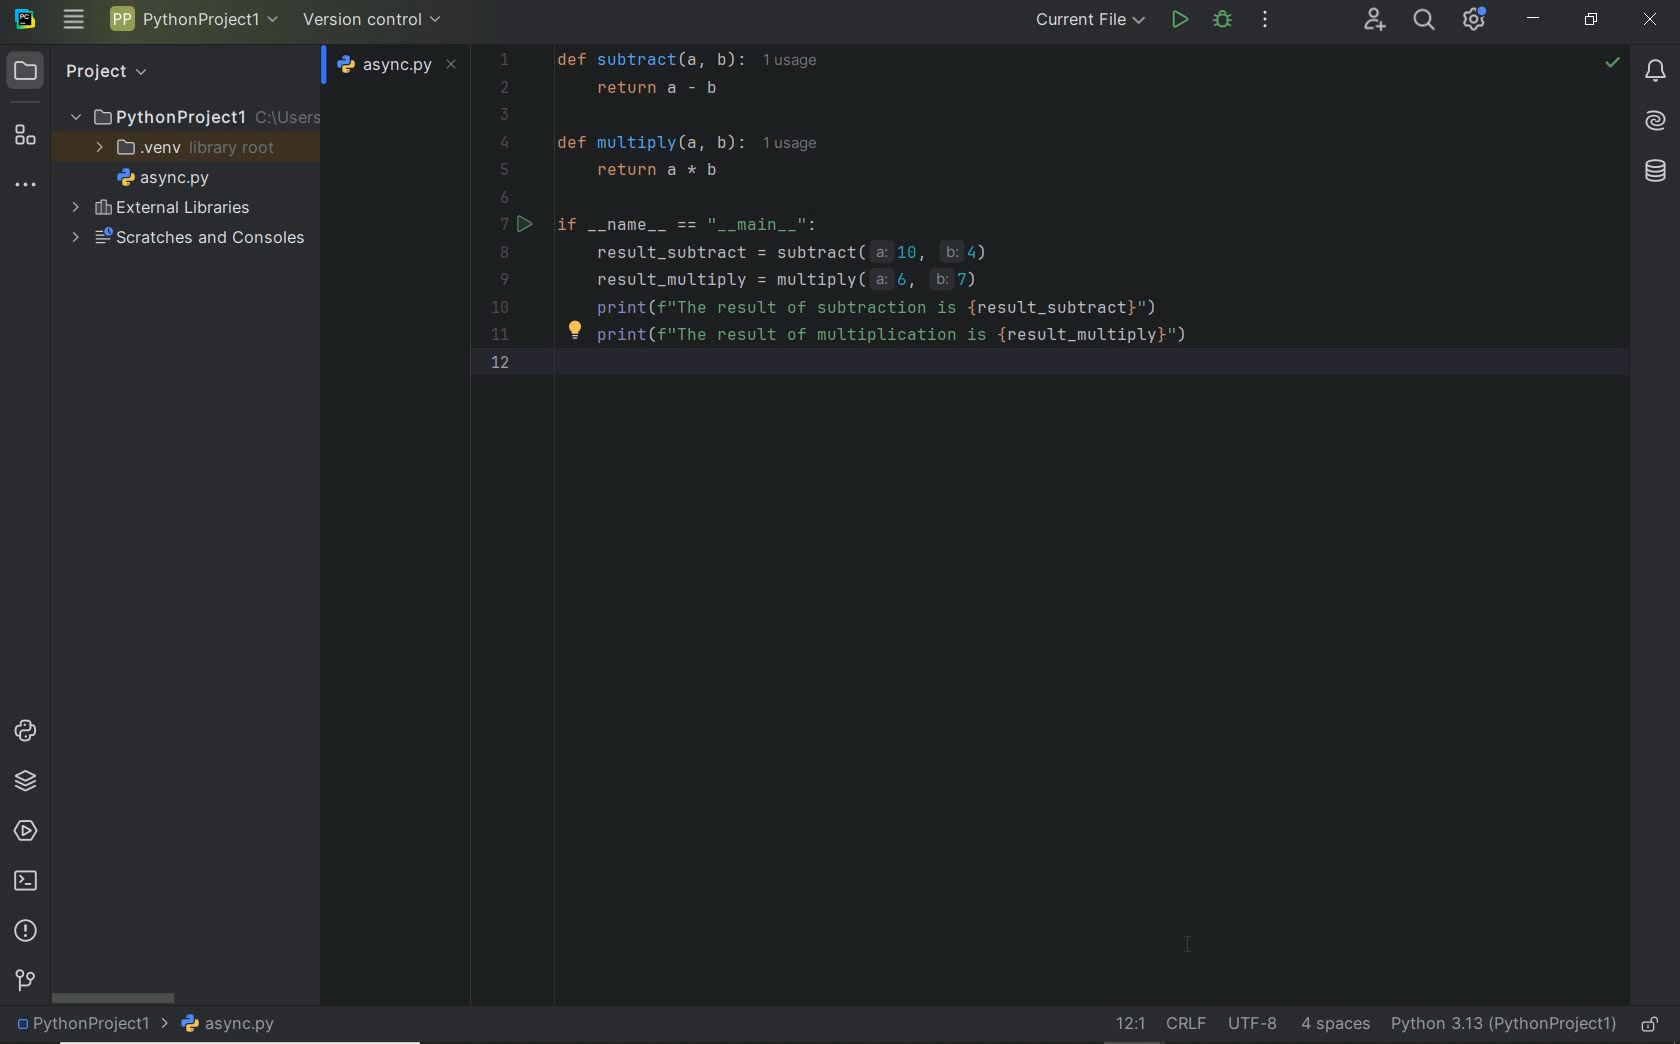 The image size is (1680, 1044). What do you see at coordinates (87, 1026) in the screenshot?
I see `project name` at bounding box center [87, 1026].